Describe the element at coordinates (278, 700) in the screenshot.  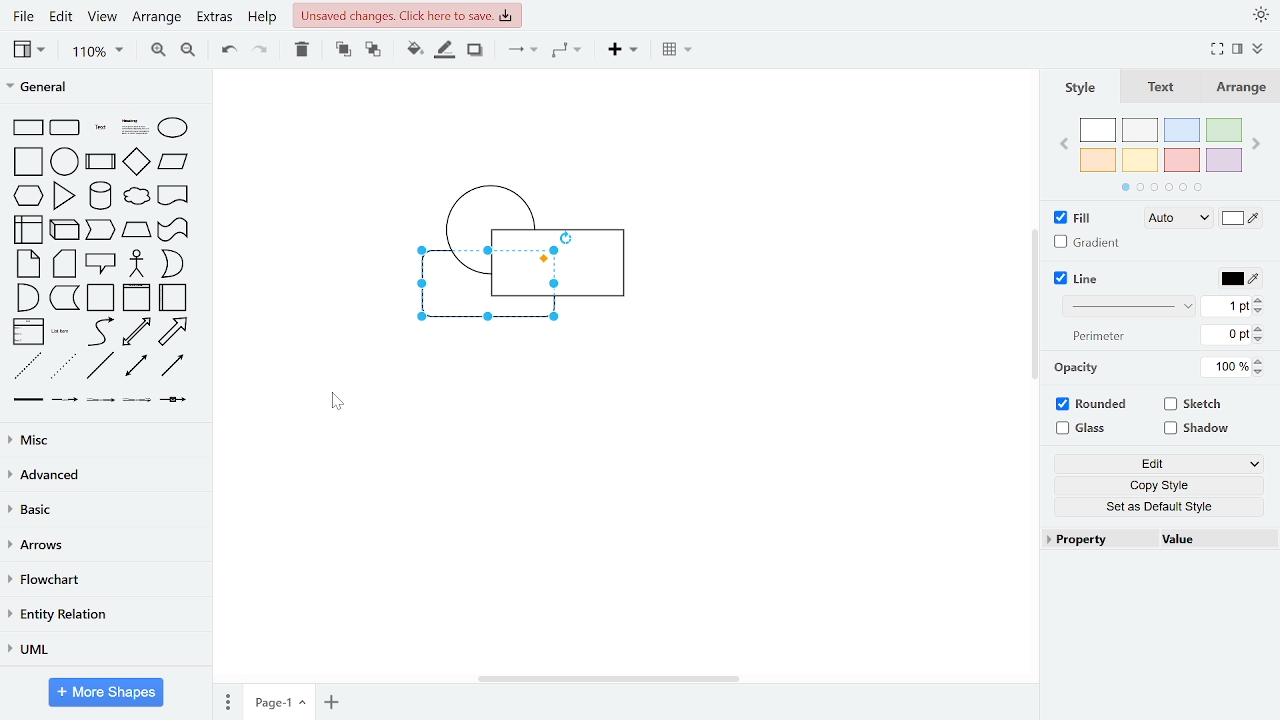
I see `current page` at that location.